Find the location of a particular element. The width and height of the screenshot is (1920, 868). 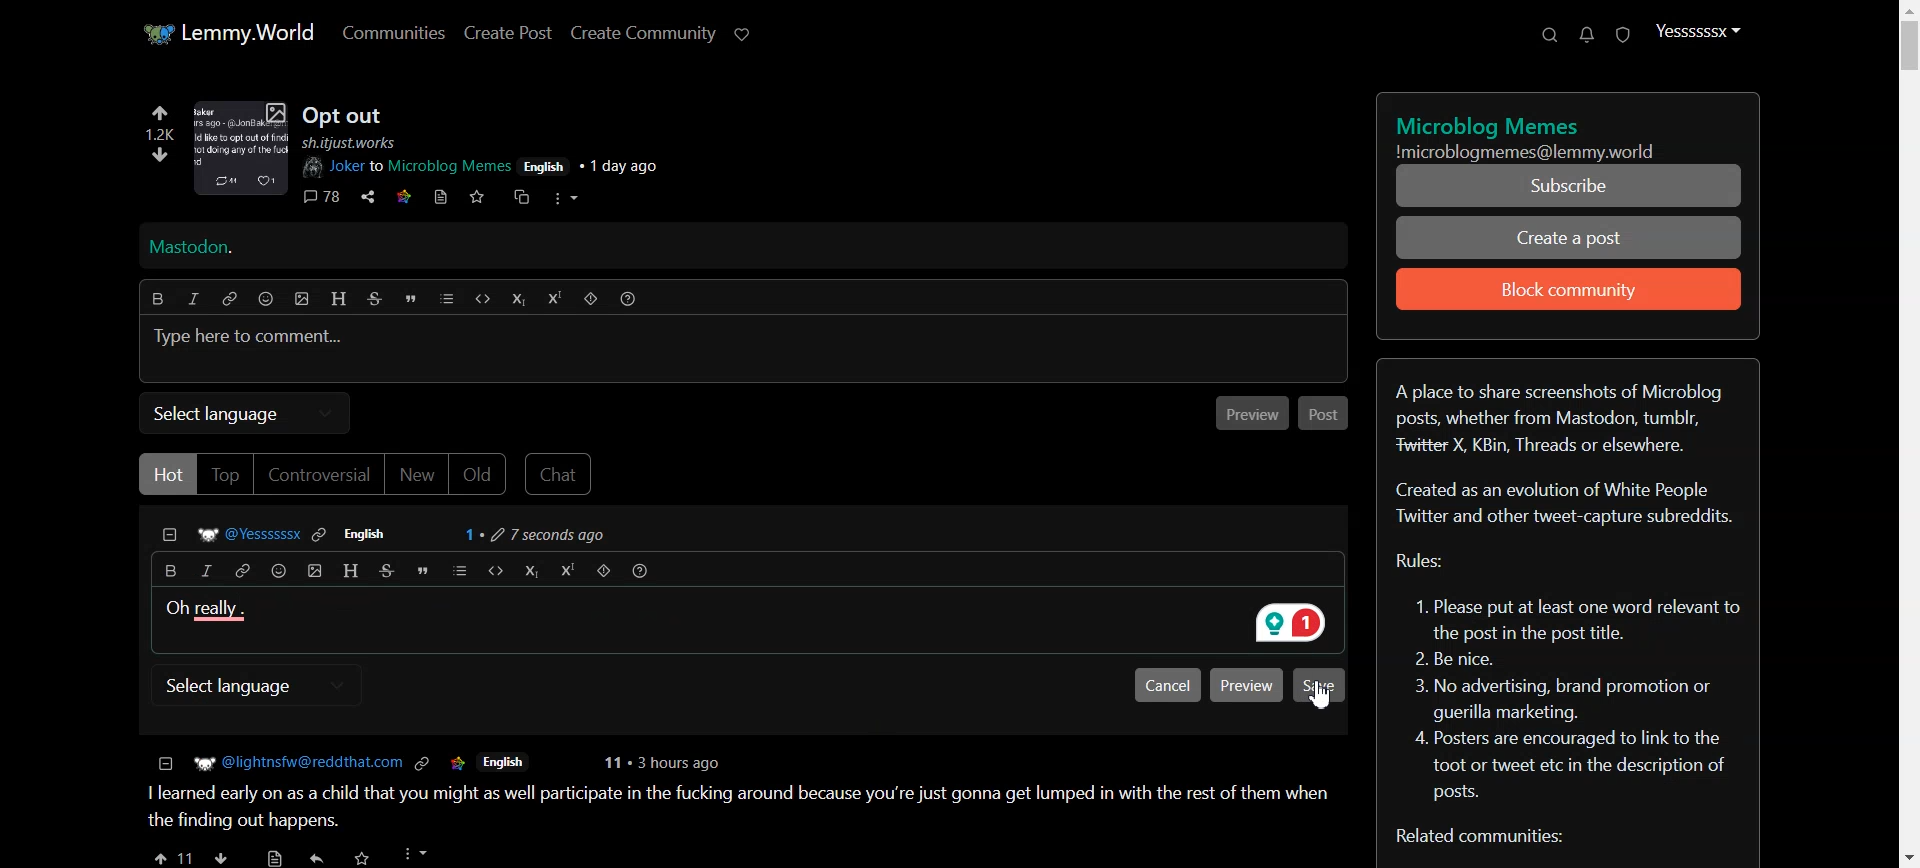

Subscribe is located at coordinates (1566, 186).